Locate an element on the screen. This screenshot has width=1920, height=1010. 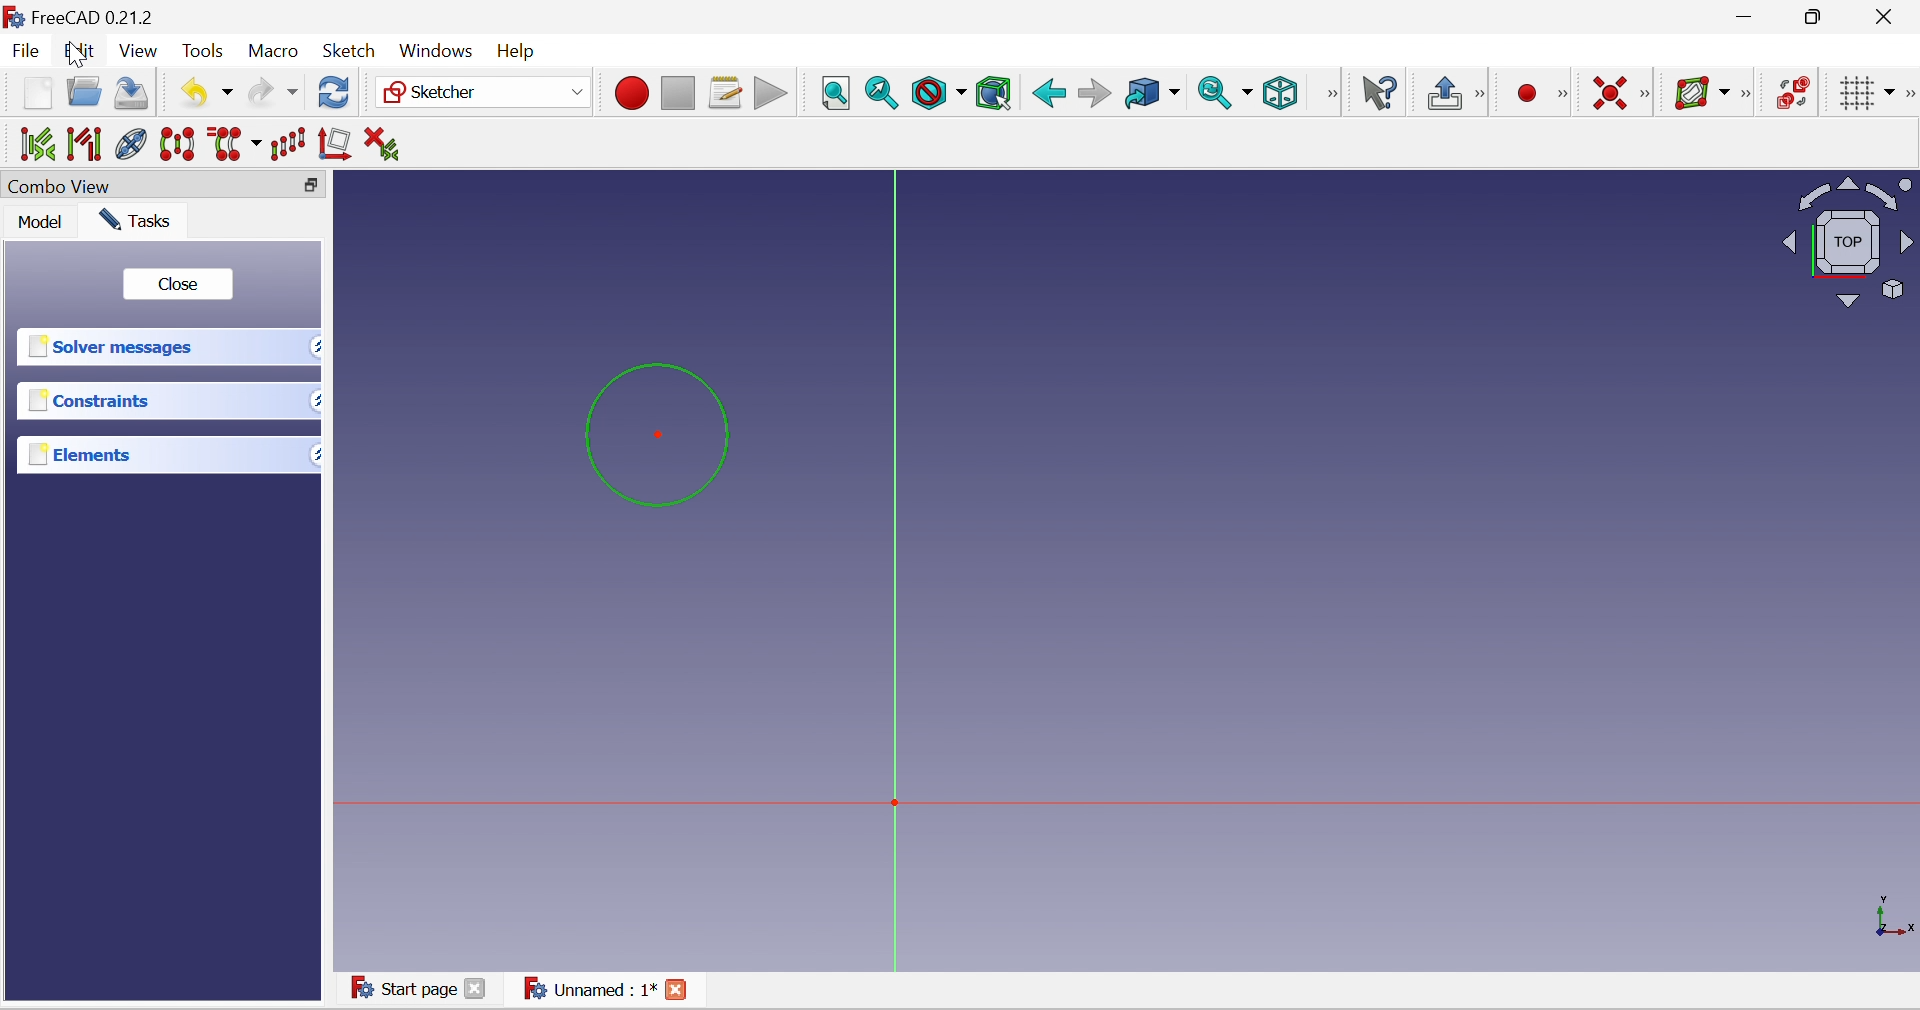
Save is located at coordinates (132, 93).